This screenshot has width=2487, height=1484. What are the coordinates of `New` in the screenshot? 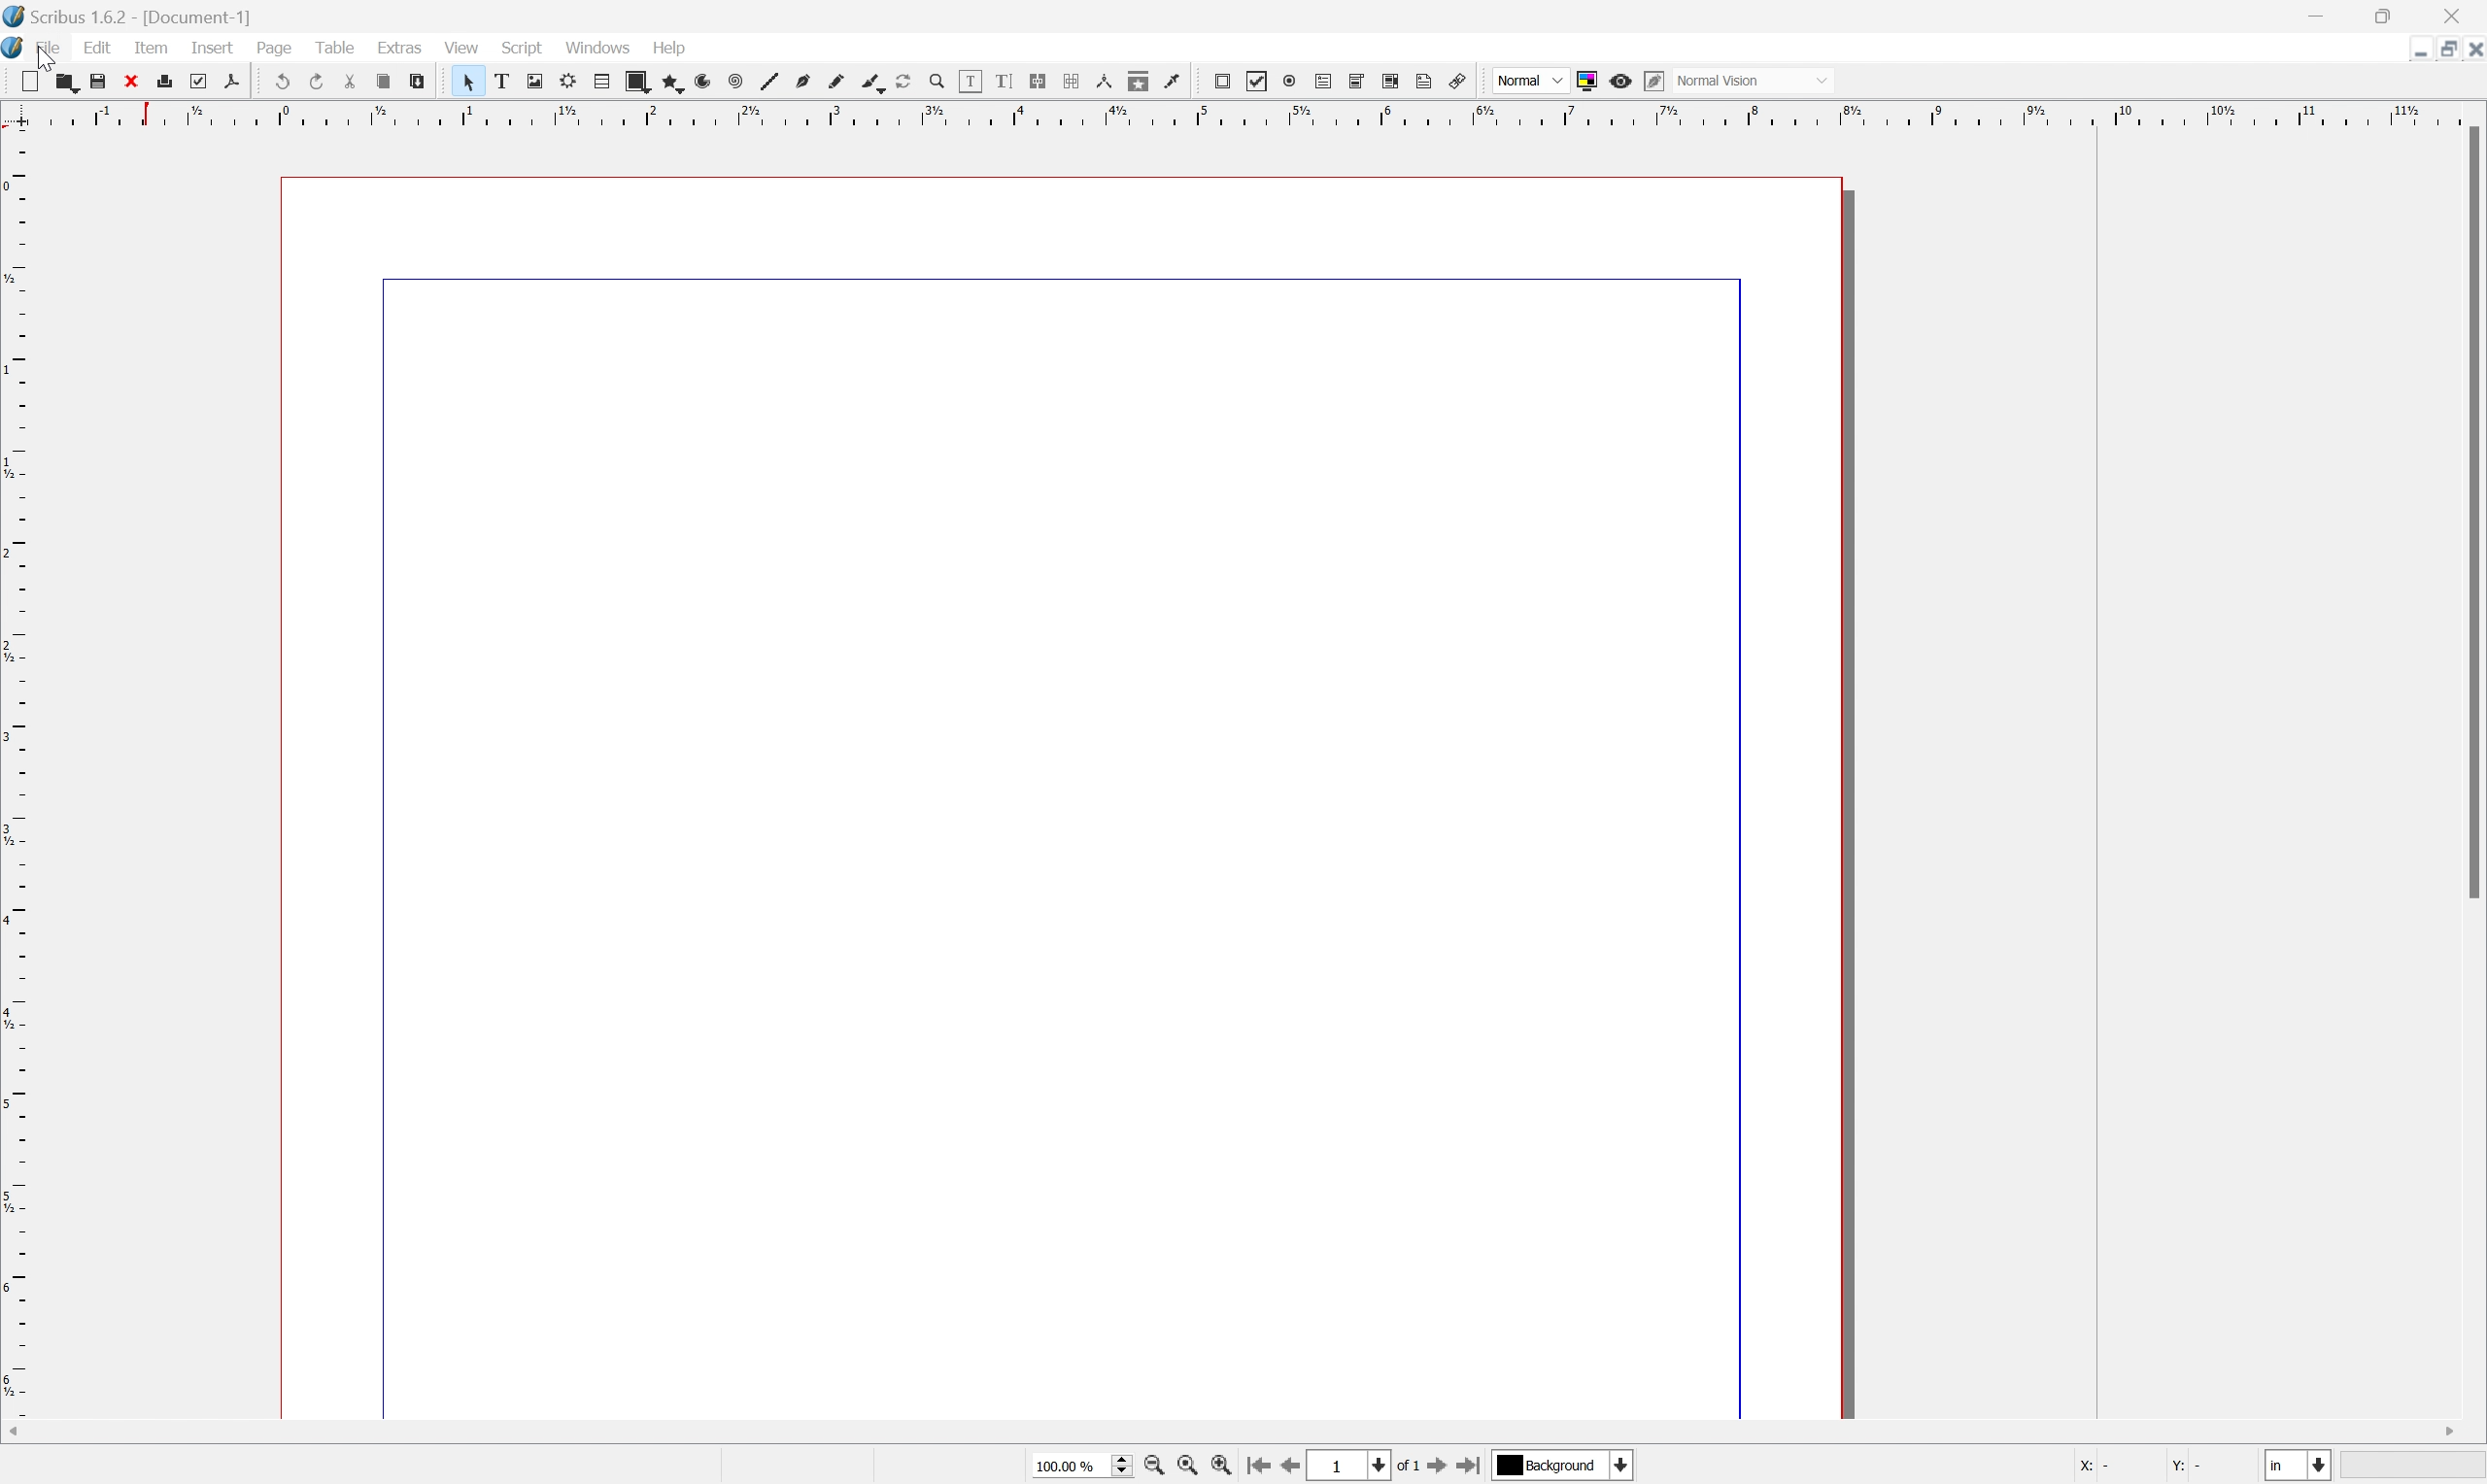 It's located at (29, 81).